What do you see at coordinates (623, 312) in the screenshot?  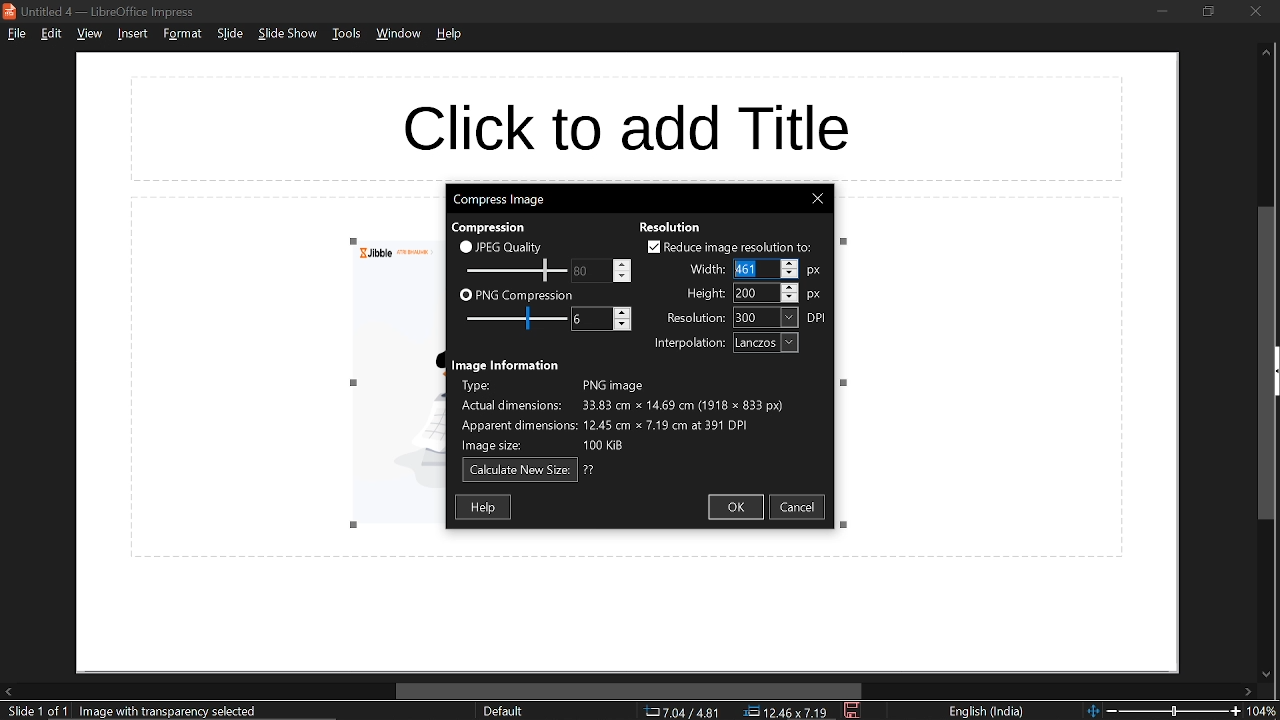 I see `Increase ` at bounding box center [623, 312].